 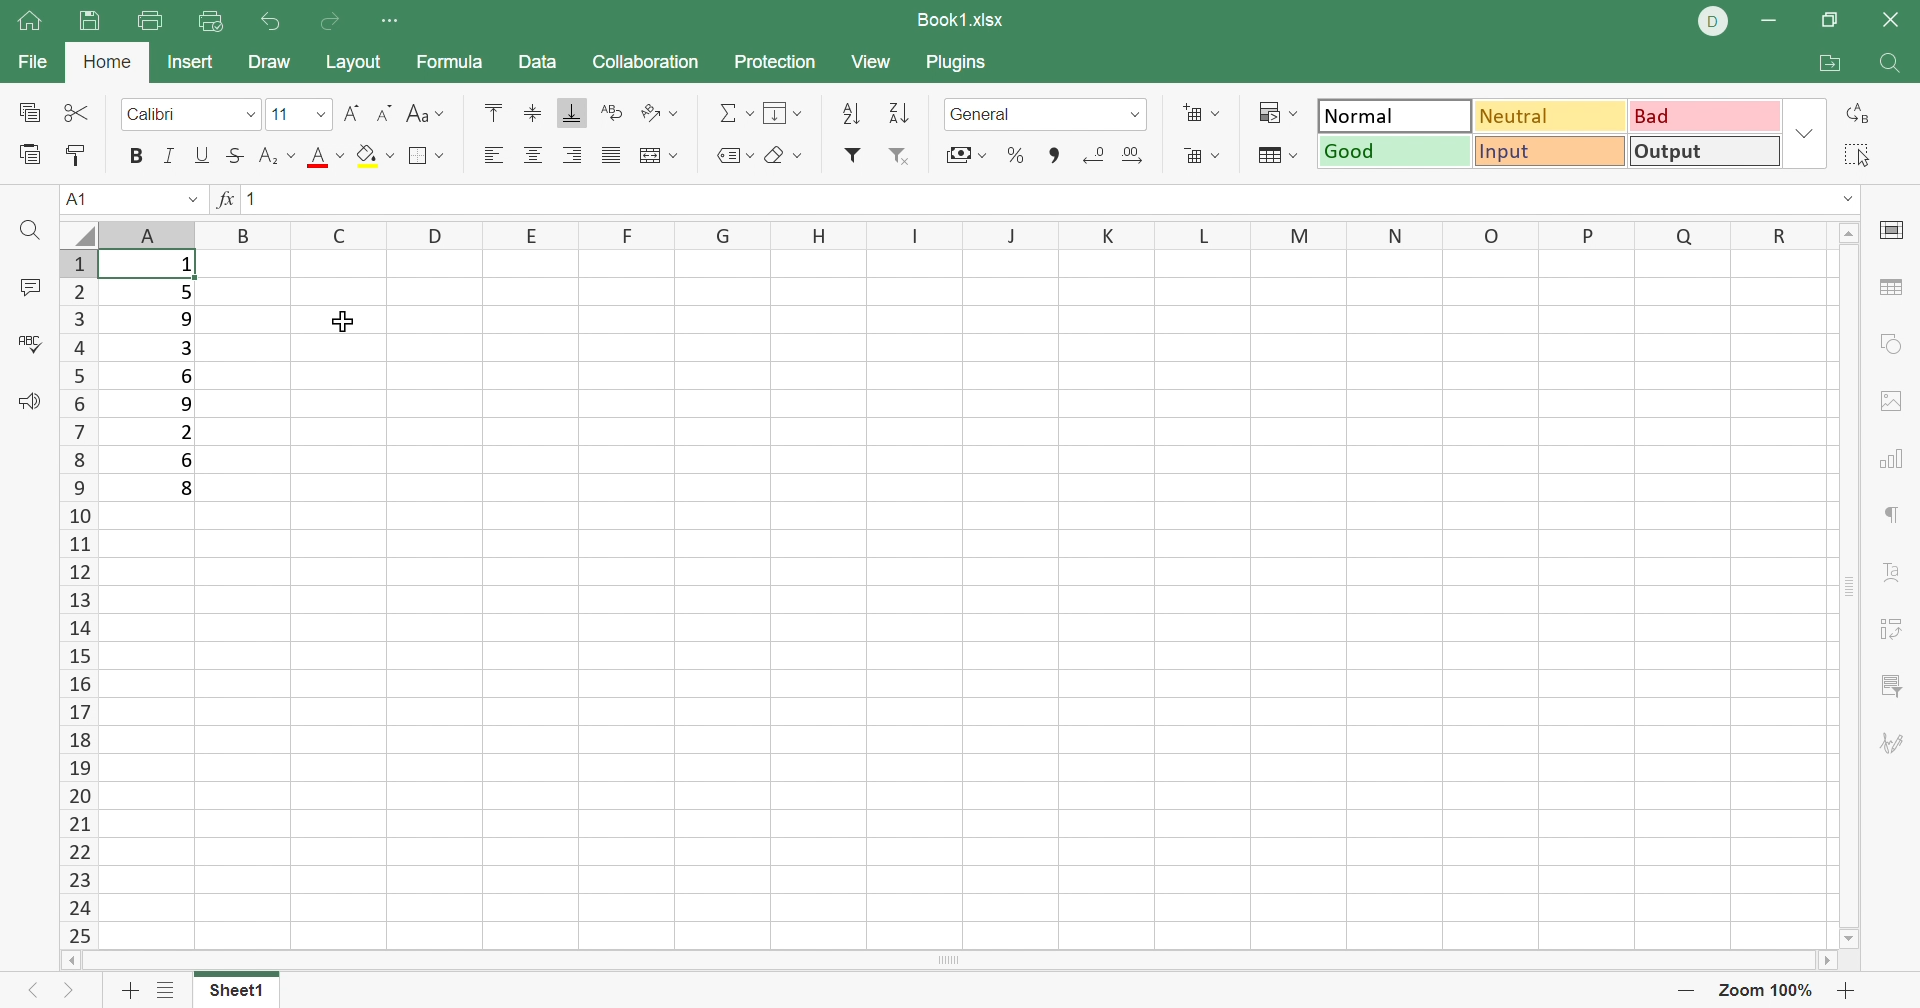 What do you see at coordinates (1845, 990) in the screenshot?
I see `Zoom in` at bounding box center [1845, 990].